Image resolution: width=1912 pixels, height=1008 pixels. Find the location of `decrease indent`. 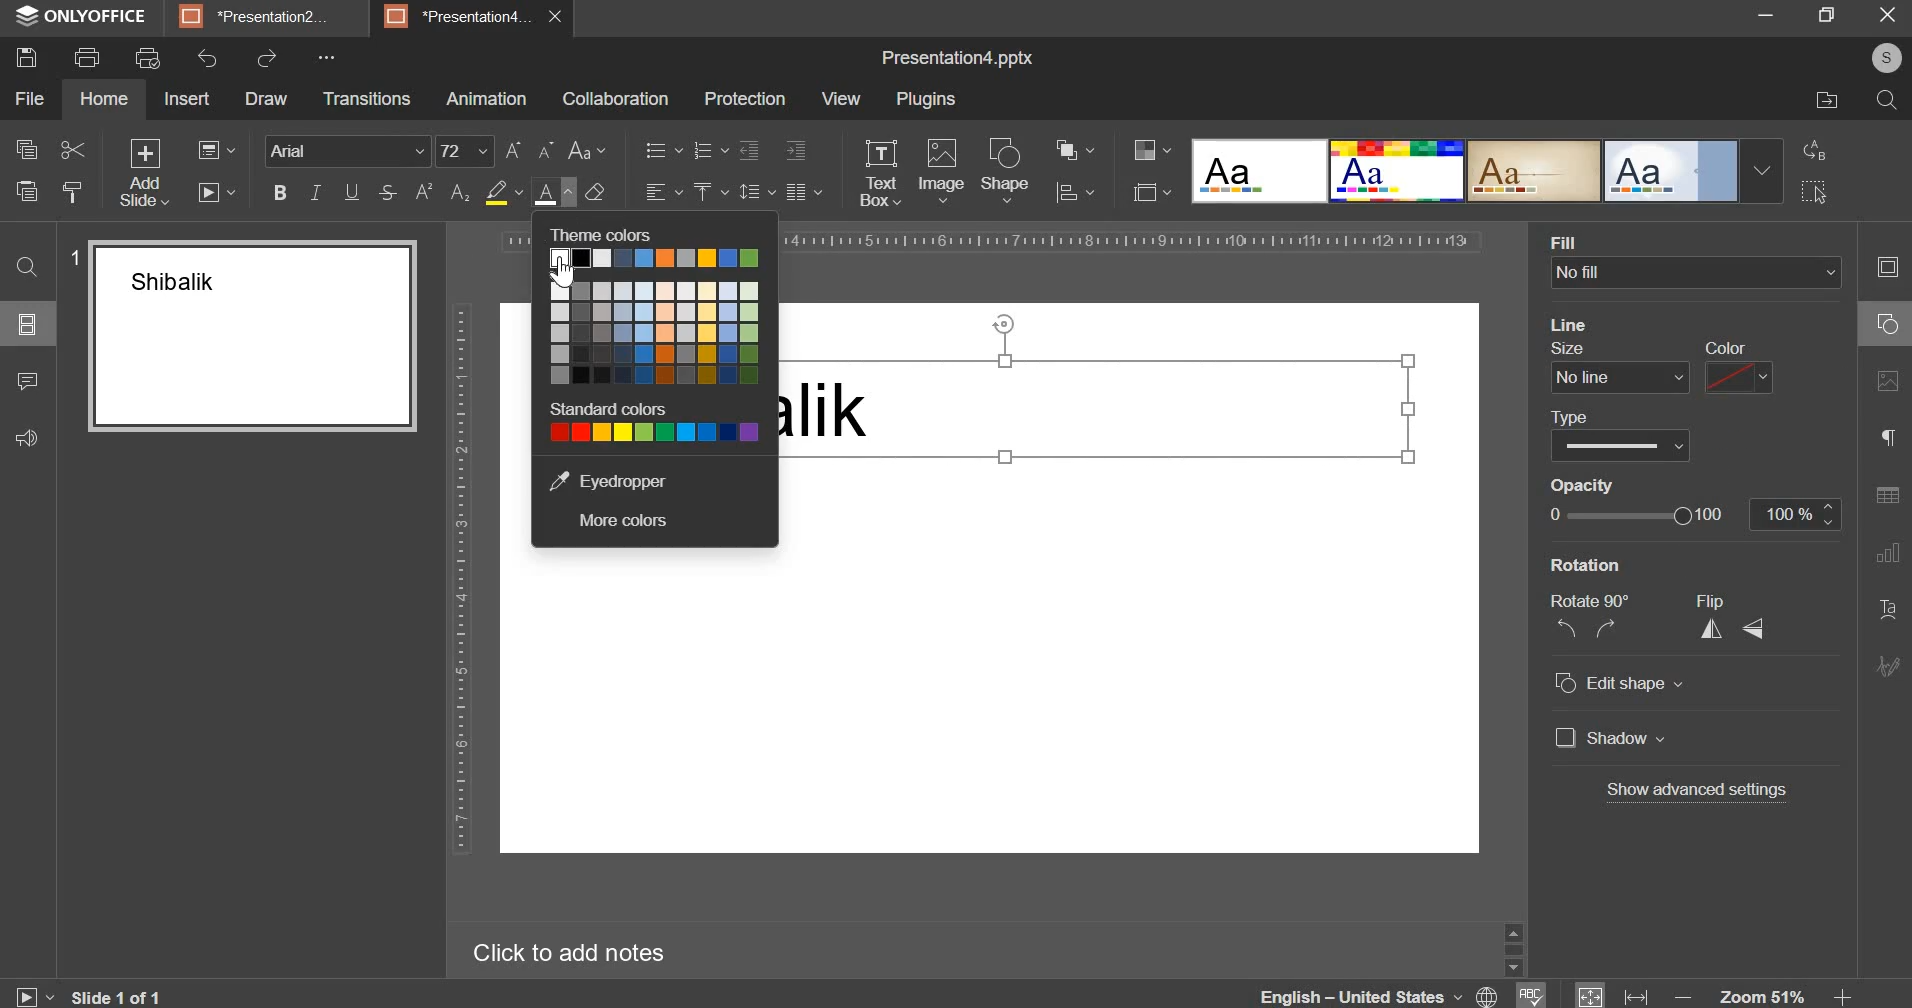

decrease indent is located at coordinates (748, 150).